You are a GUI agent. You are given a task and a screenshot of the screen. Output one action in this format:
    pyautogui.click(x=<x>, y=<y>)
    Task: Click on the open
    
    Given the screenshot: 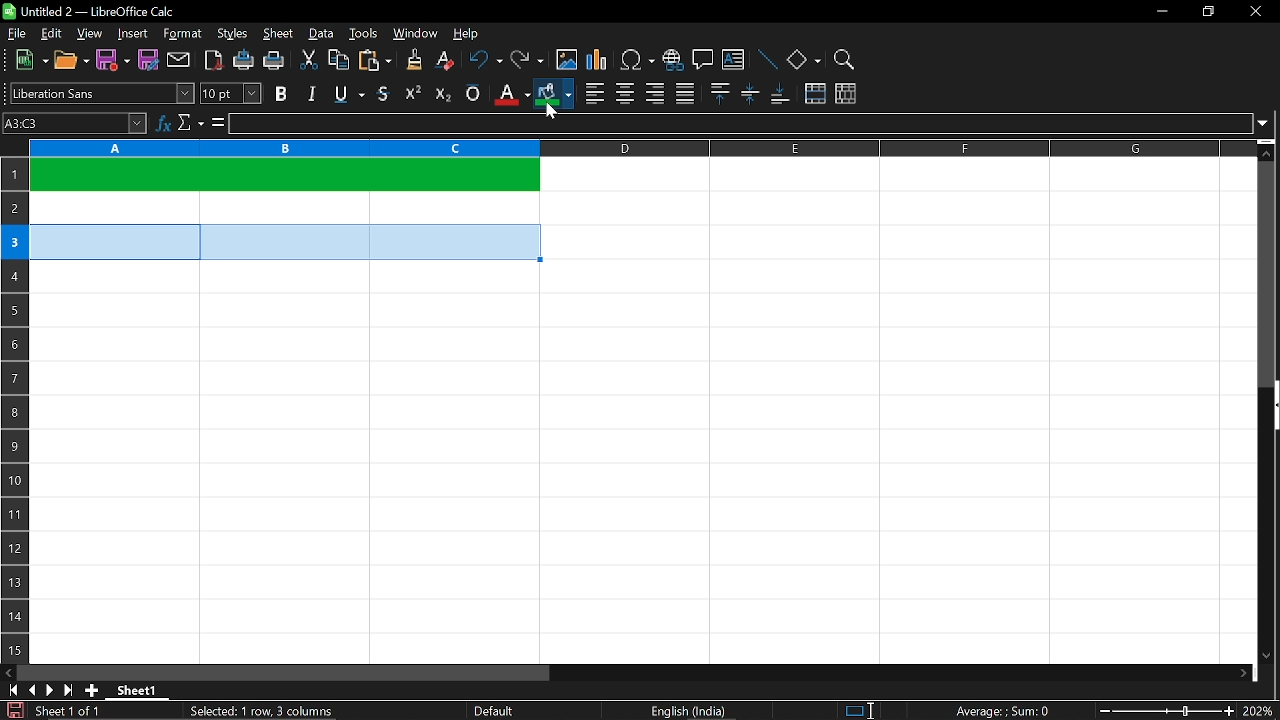 What is the action you would take?
    pyautogui.click(x=71, y=62)
    